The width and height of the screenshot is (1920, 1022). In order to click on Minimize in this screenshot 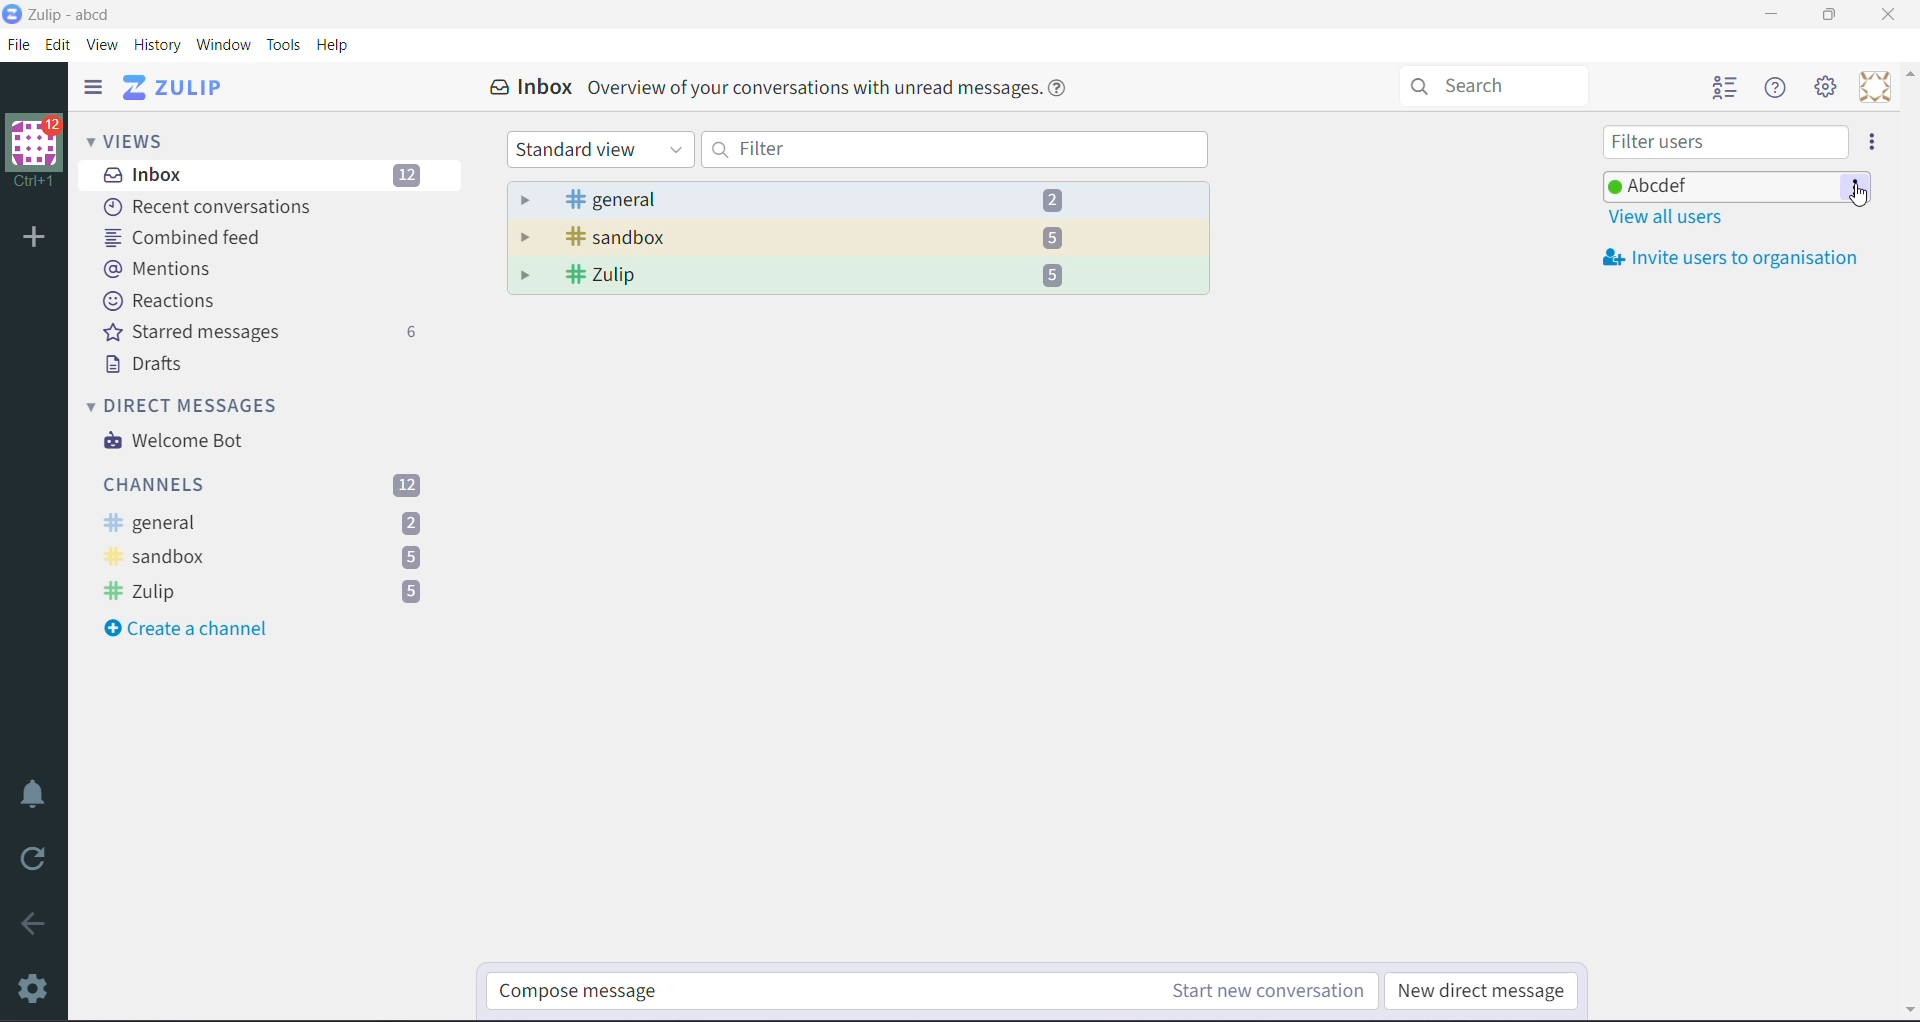, I will do `click(1769, 13)`.